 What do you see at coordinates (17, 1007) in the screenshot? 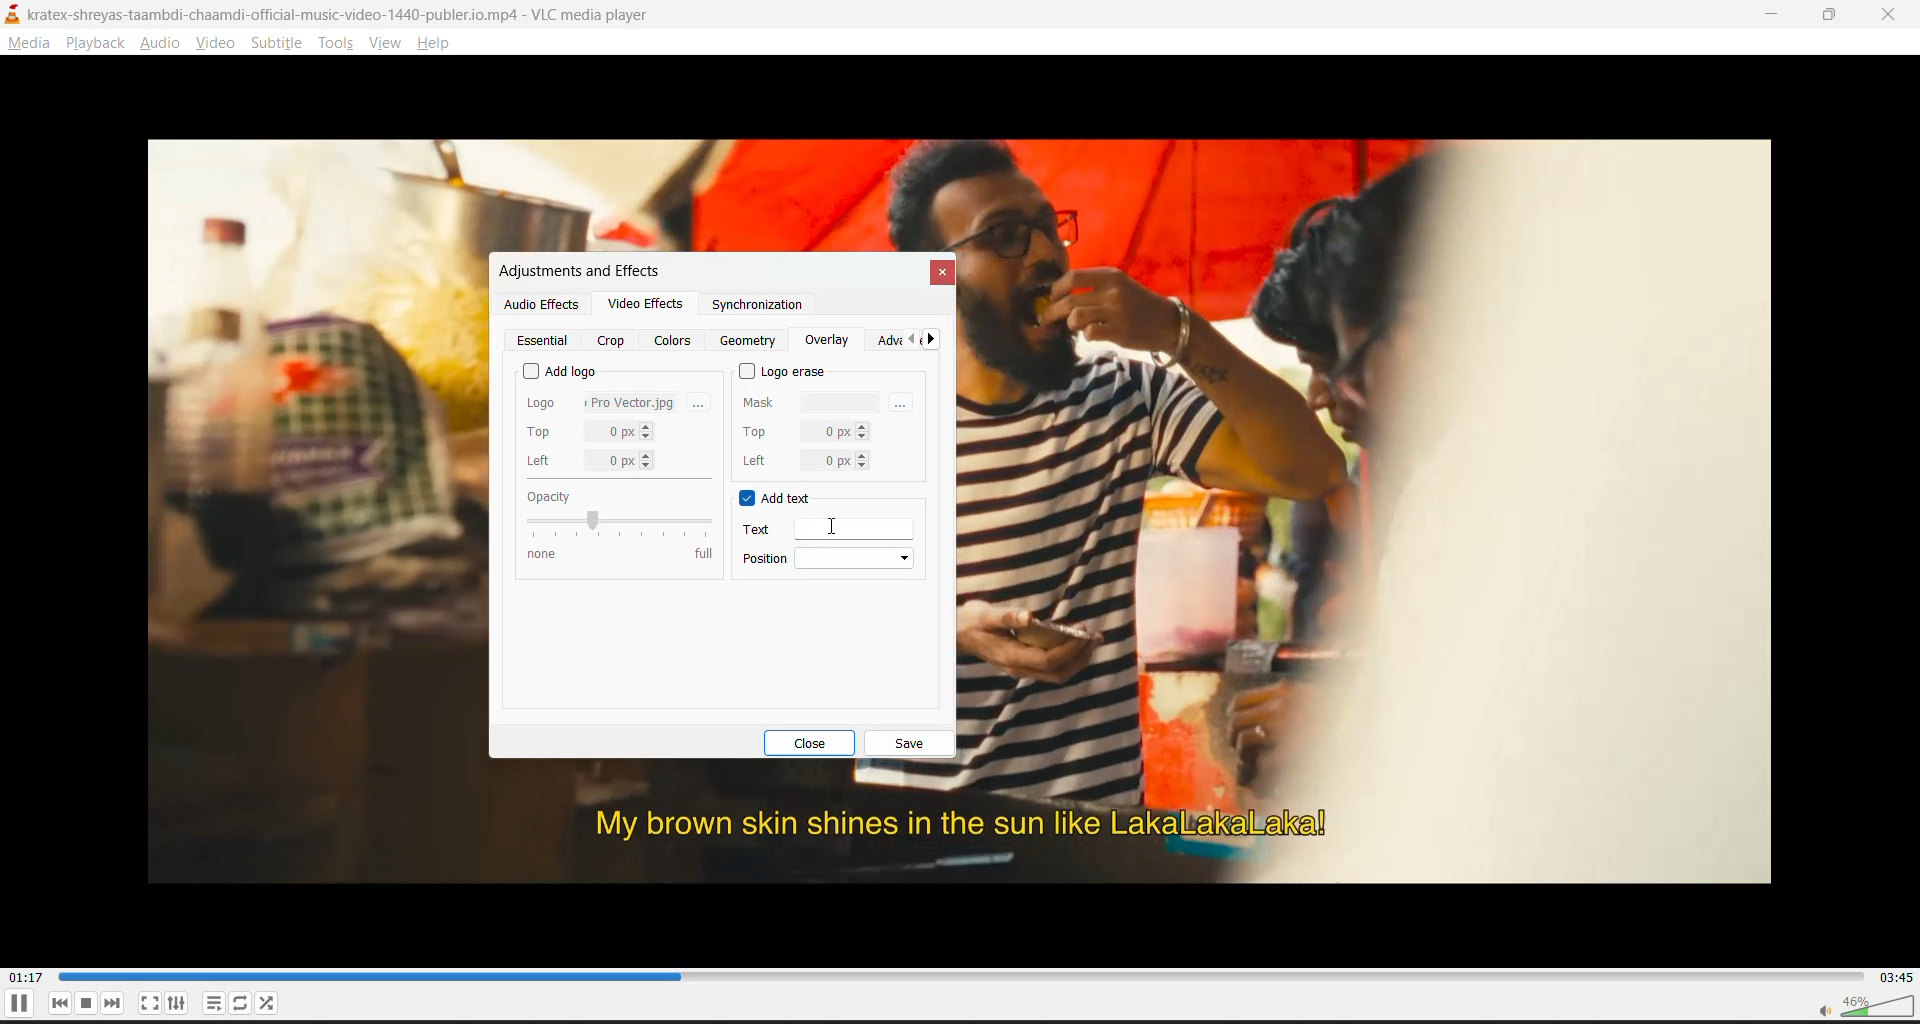
I see `pause` at bounding box center [17, 1007].